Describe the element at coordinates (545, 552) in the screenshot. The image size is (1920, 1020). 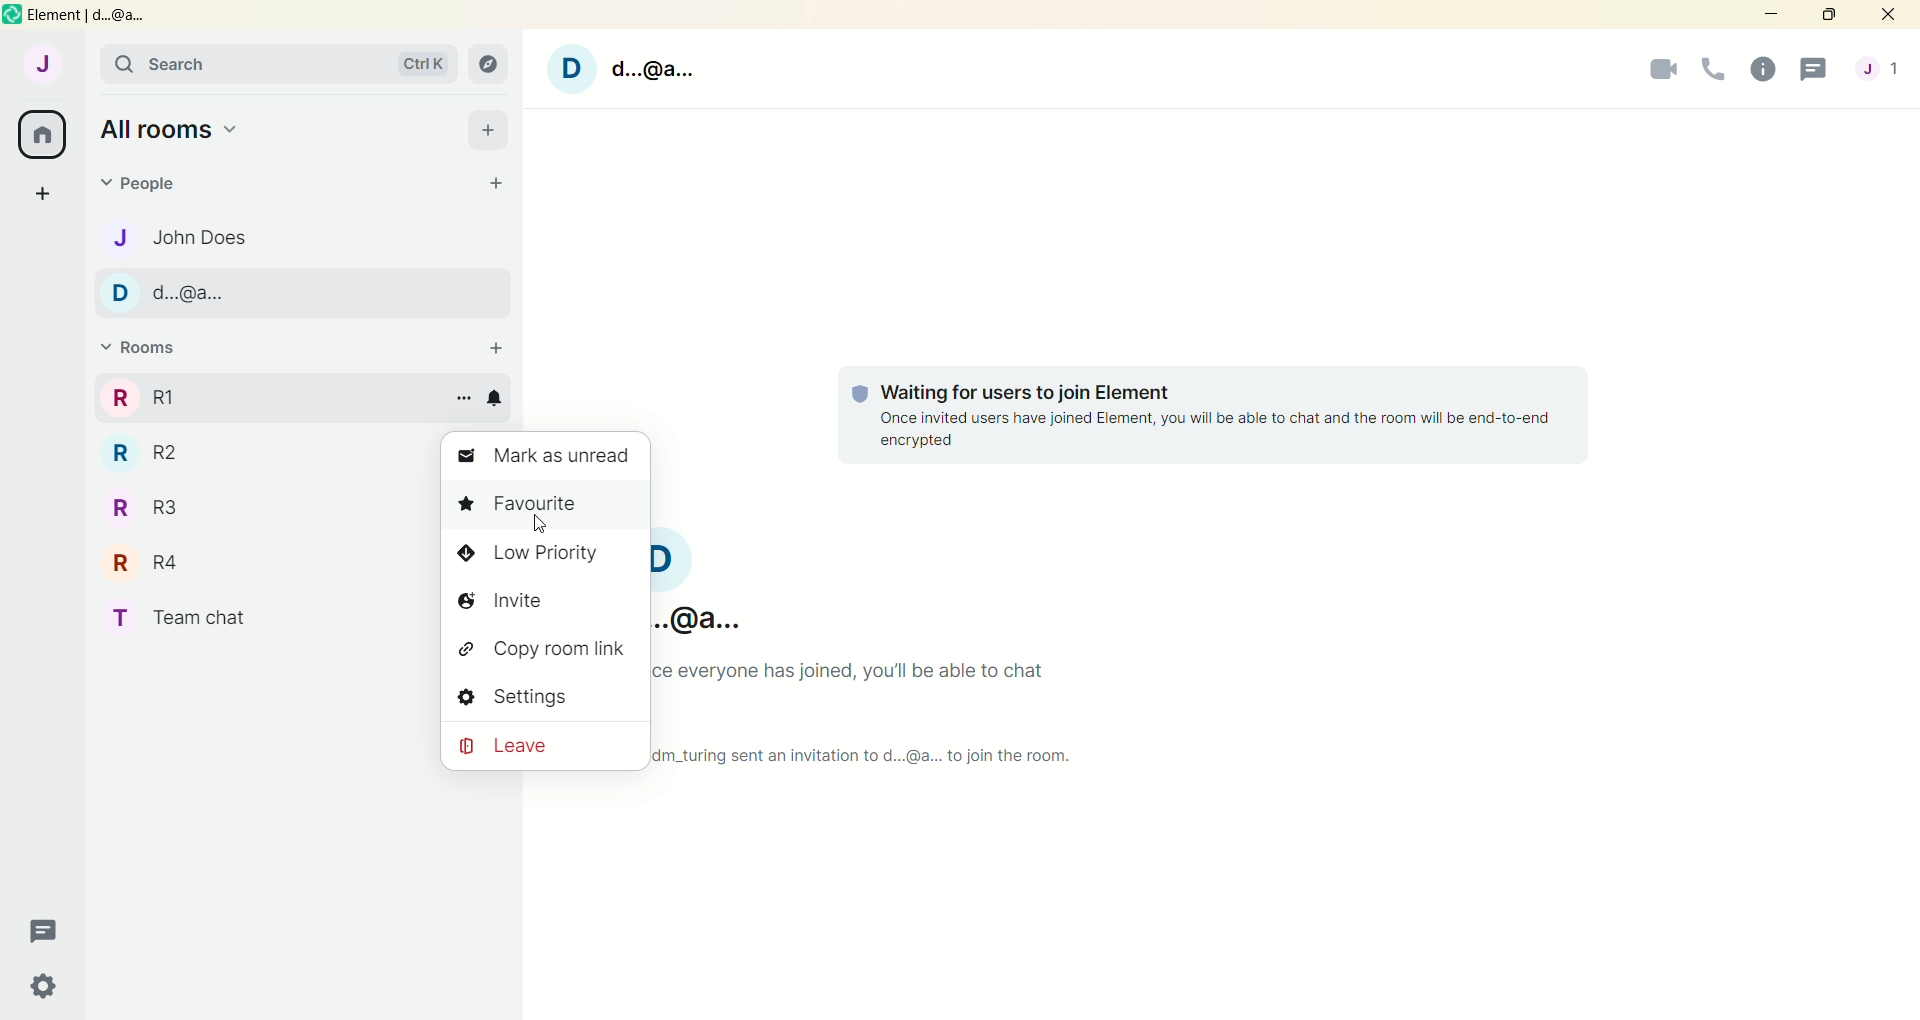
I see `© Low Priority ` at that location.